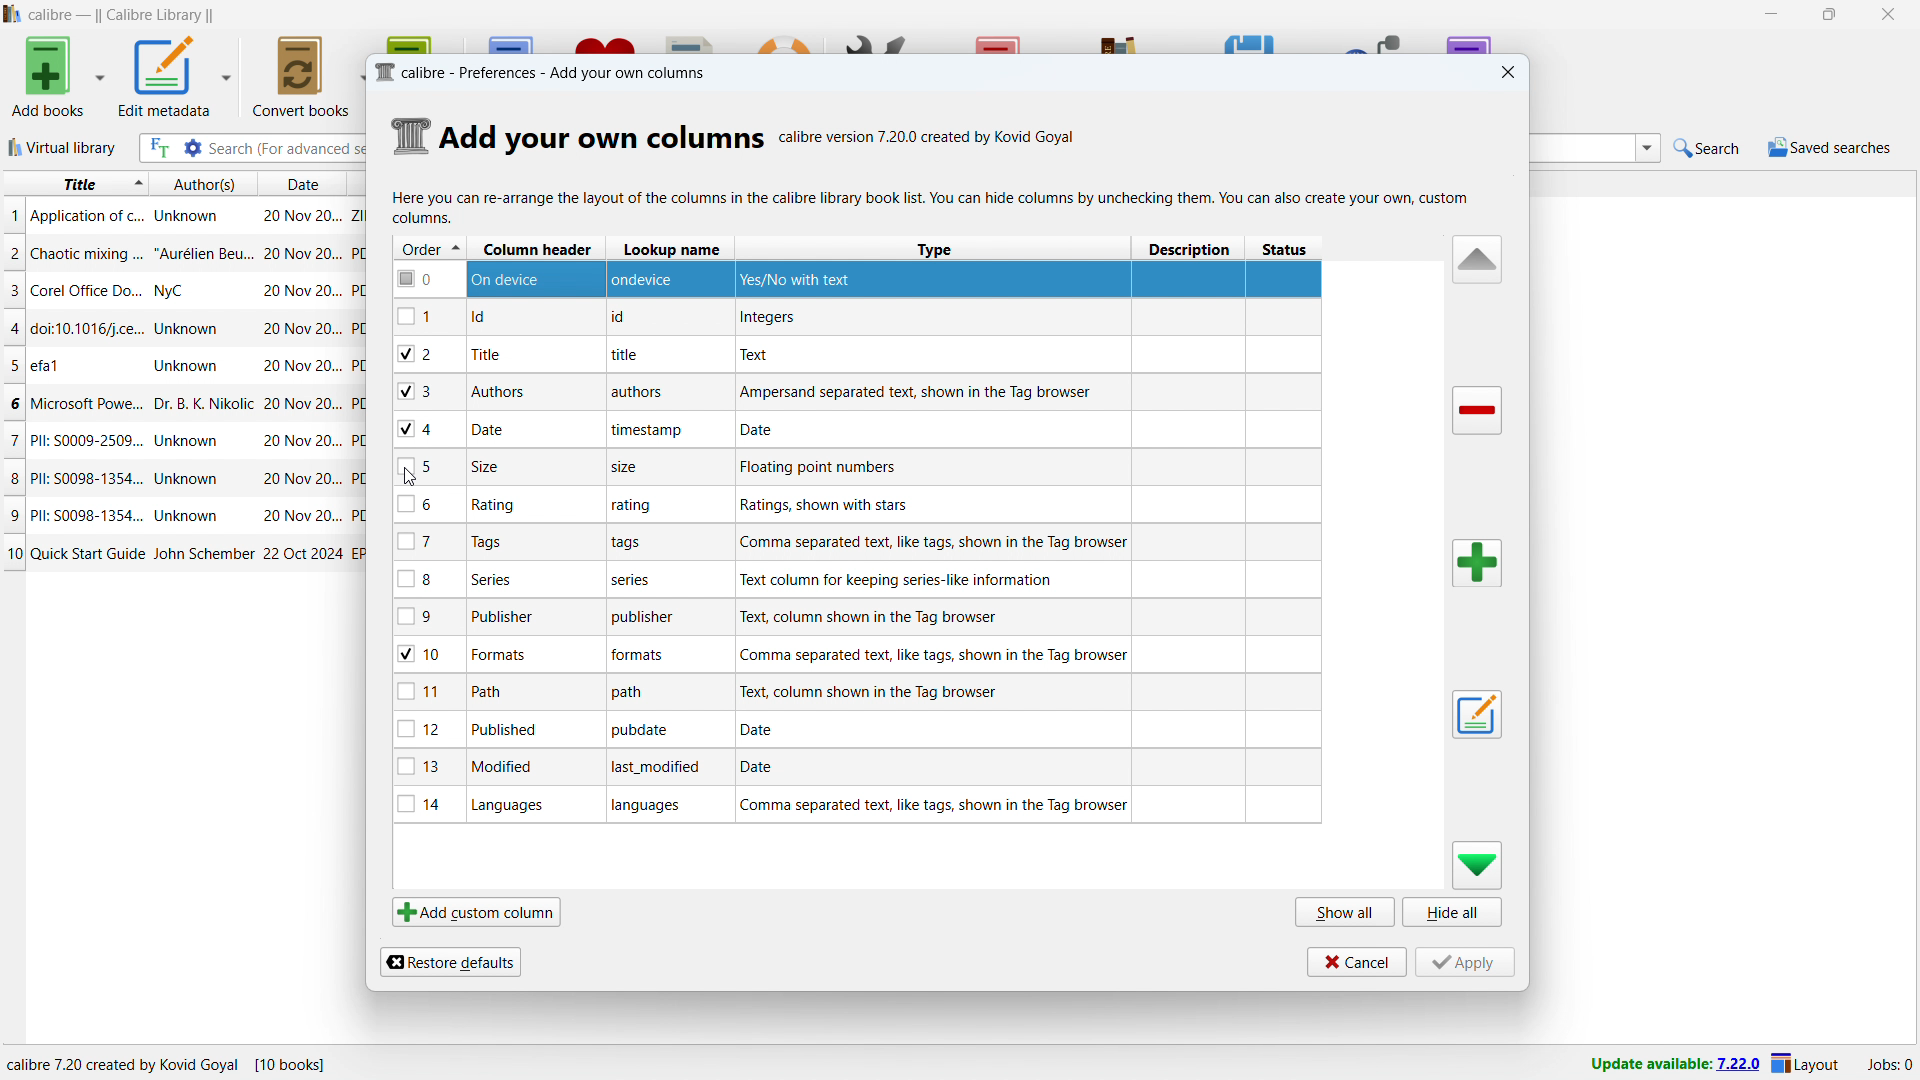  What do you see at coordinates (830, 468) in the screenshot?
I see `Floating point numbers` at bounding box center [830, 468].